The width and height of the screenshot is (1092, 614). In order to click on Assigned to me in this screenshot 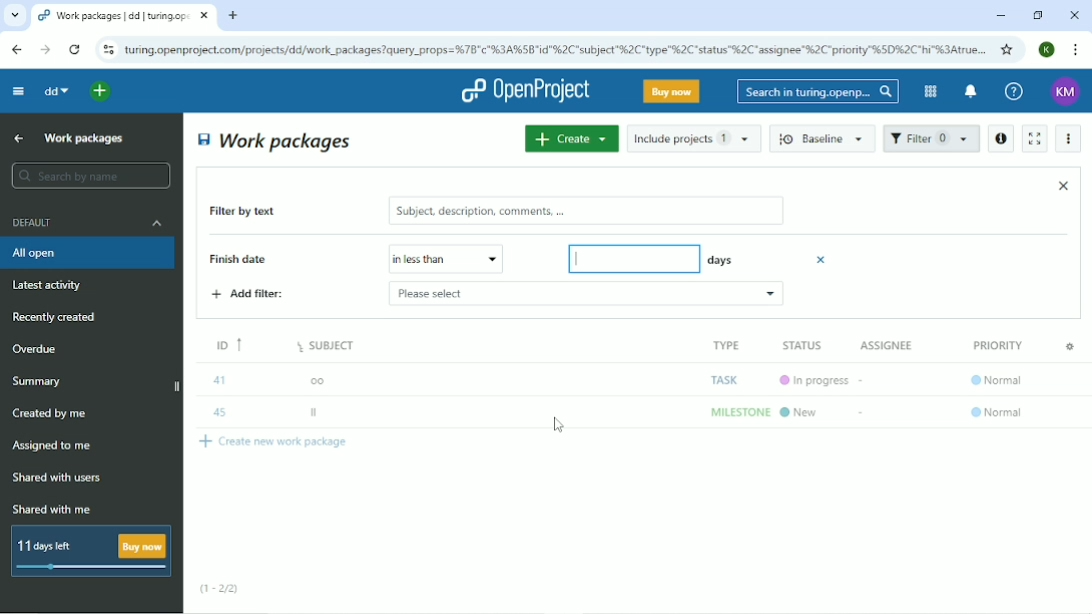, I will do `click(53, 446)`.